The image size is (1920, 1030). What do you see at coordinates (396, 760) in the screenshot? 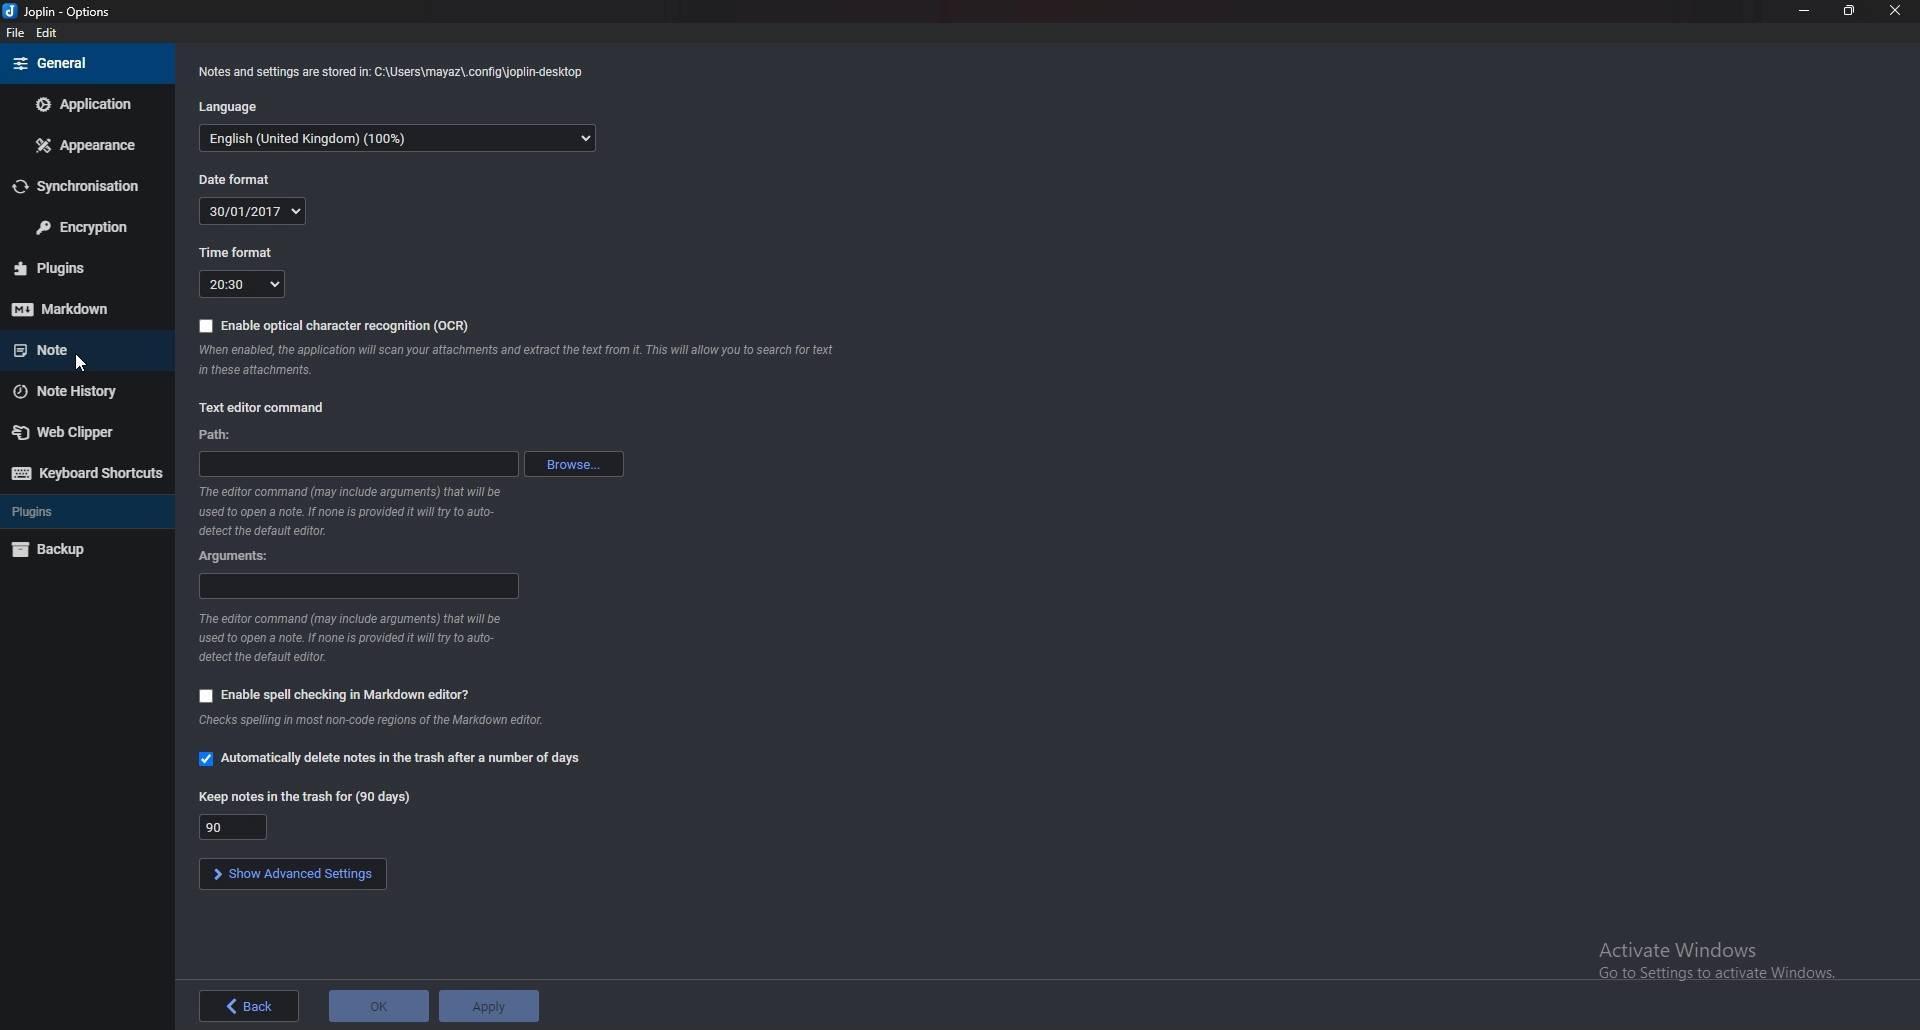
I see `Automatically delete notes` at bounding box center [396, 760].